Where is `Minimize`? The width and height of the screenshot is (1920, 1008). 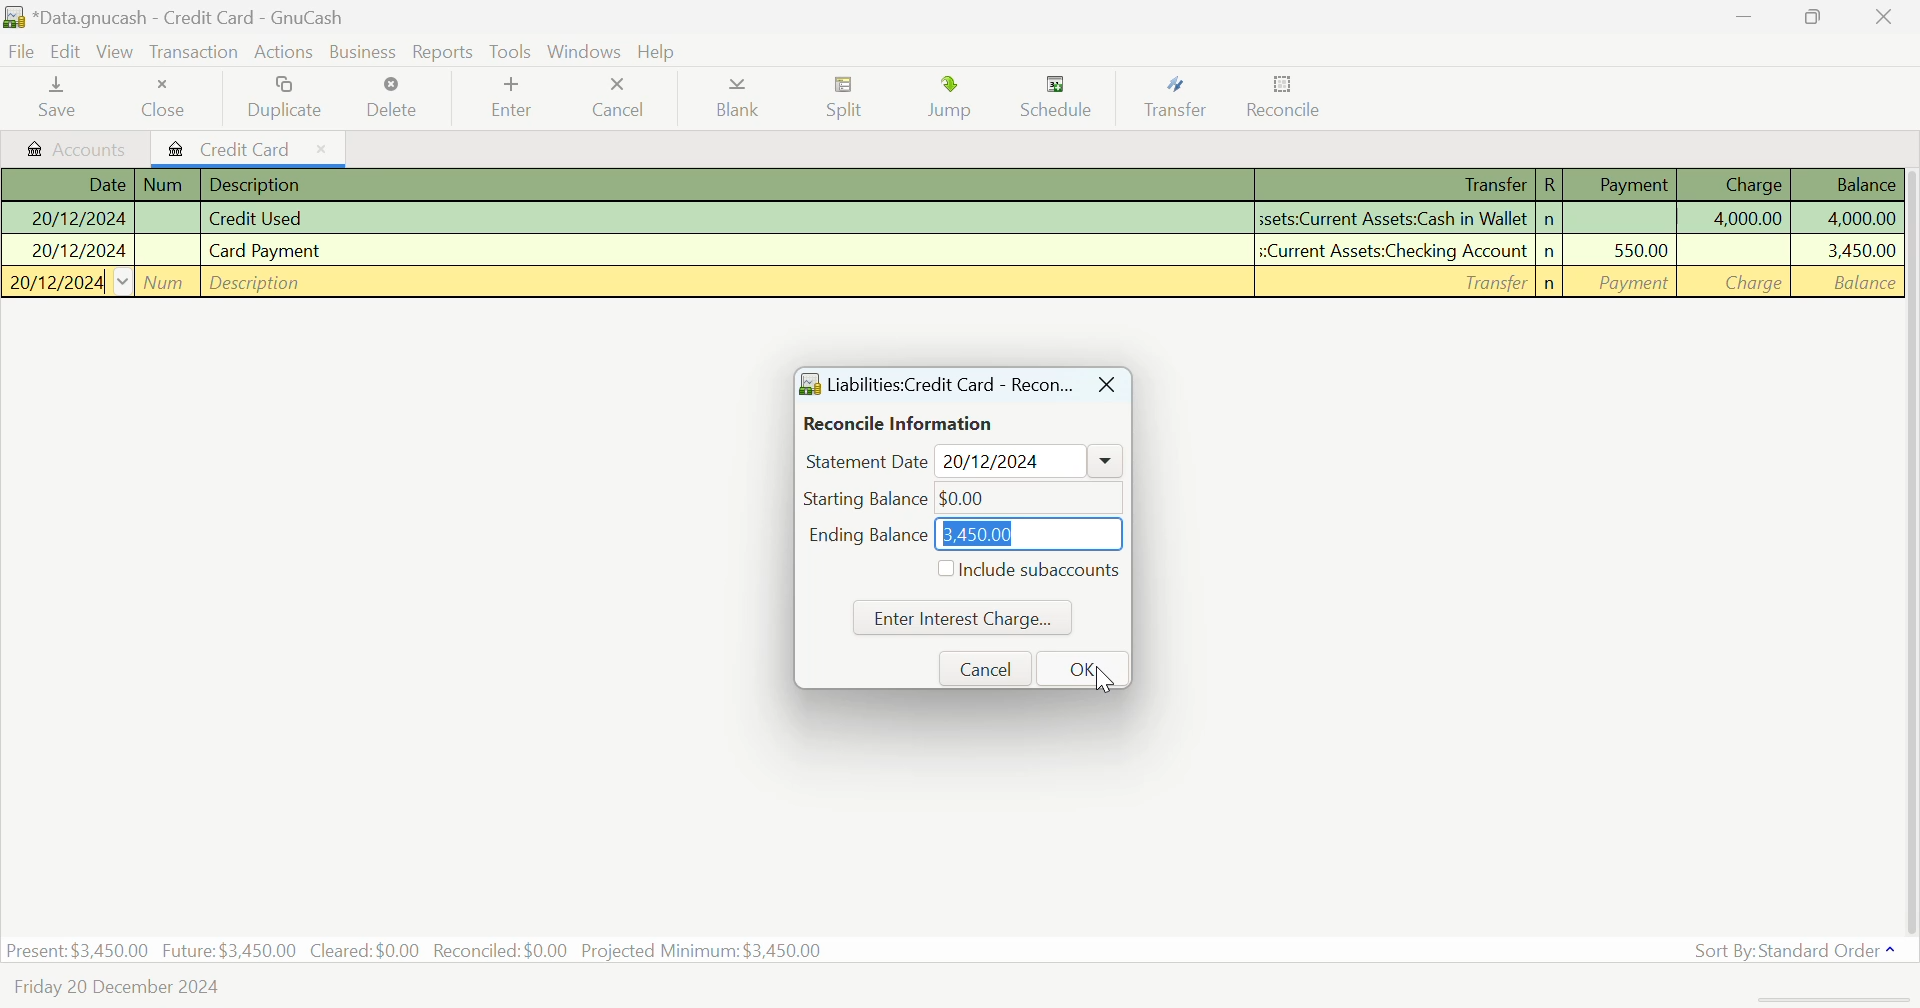
Minimize is located at coordinates (1813, 18).